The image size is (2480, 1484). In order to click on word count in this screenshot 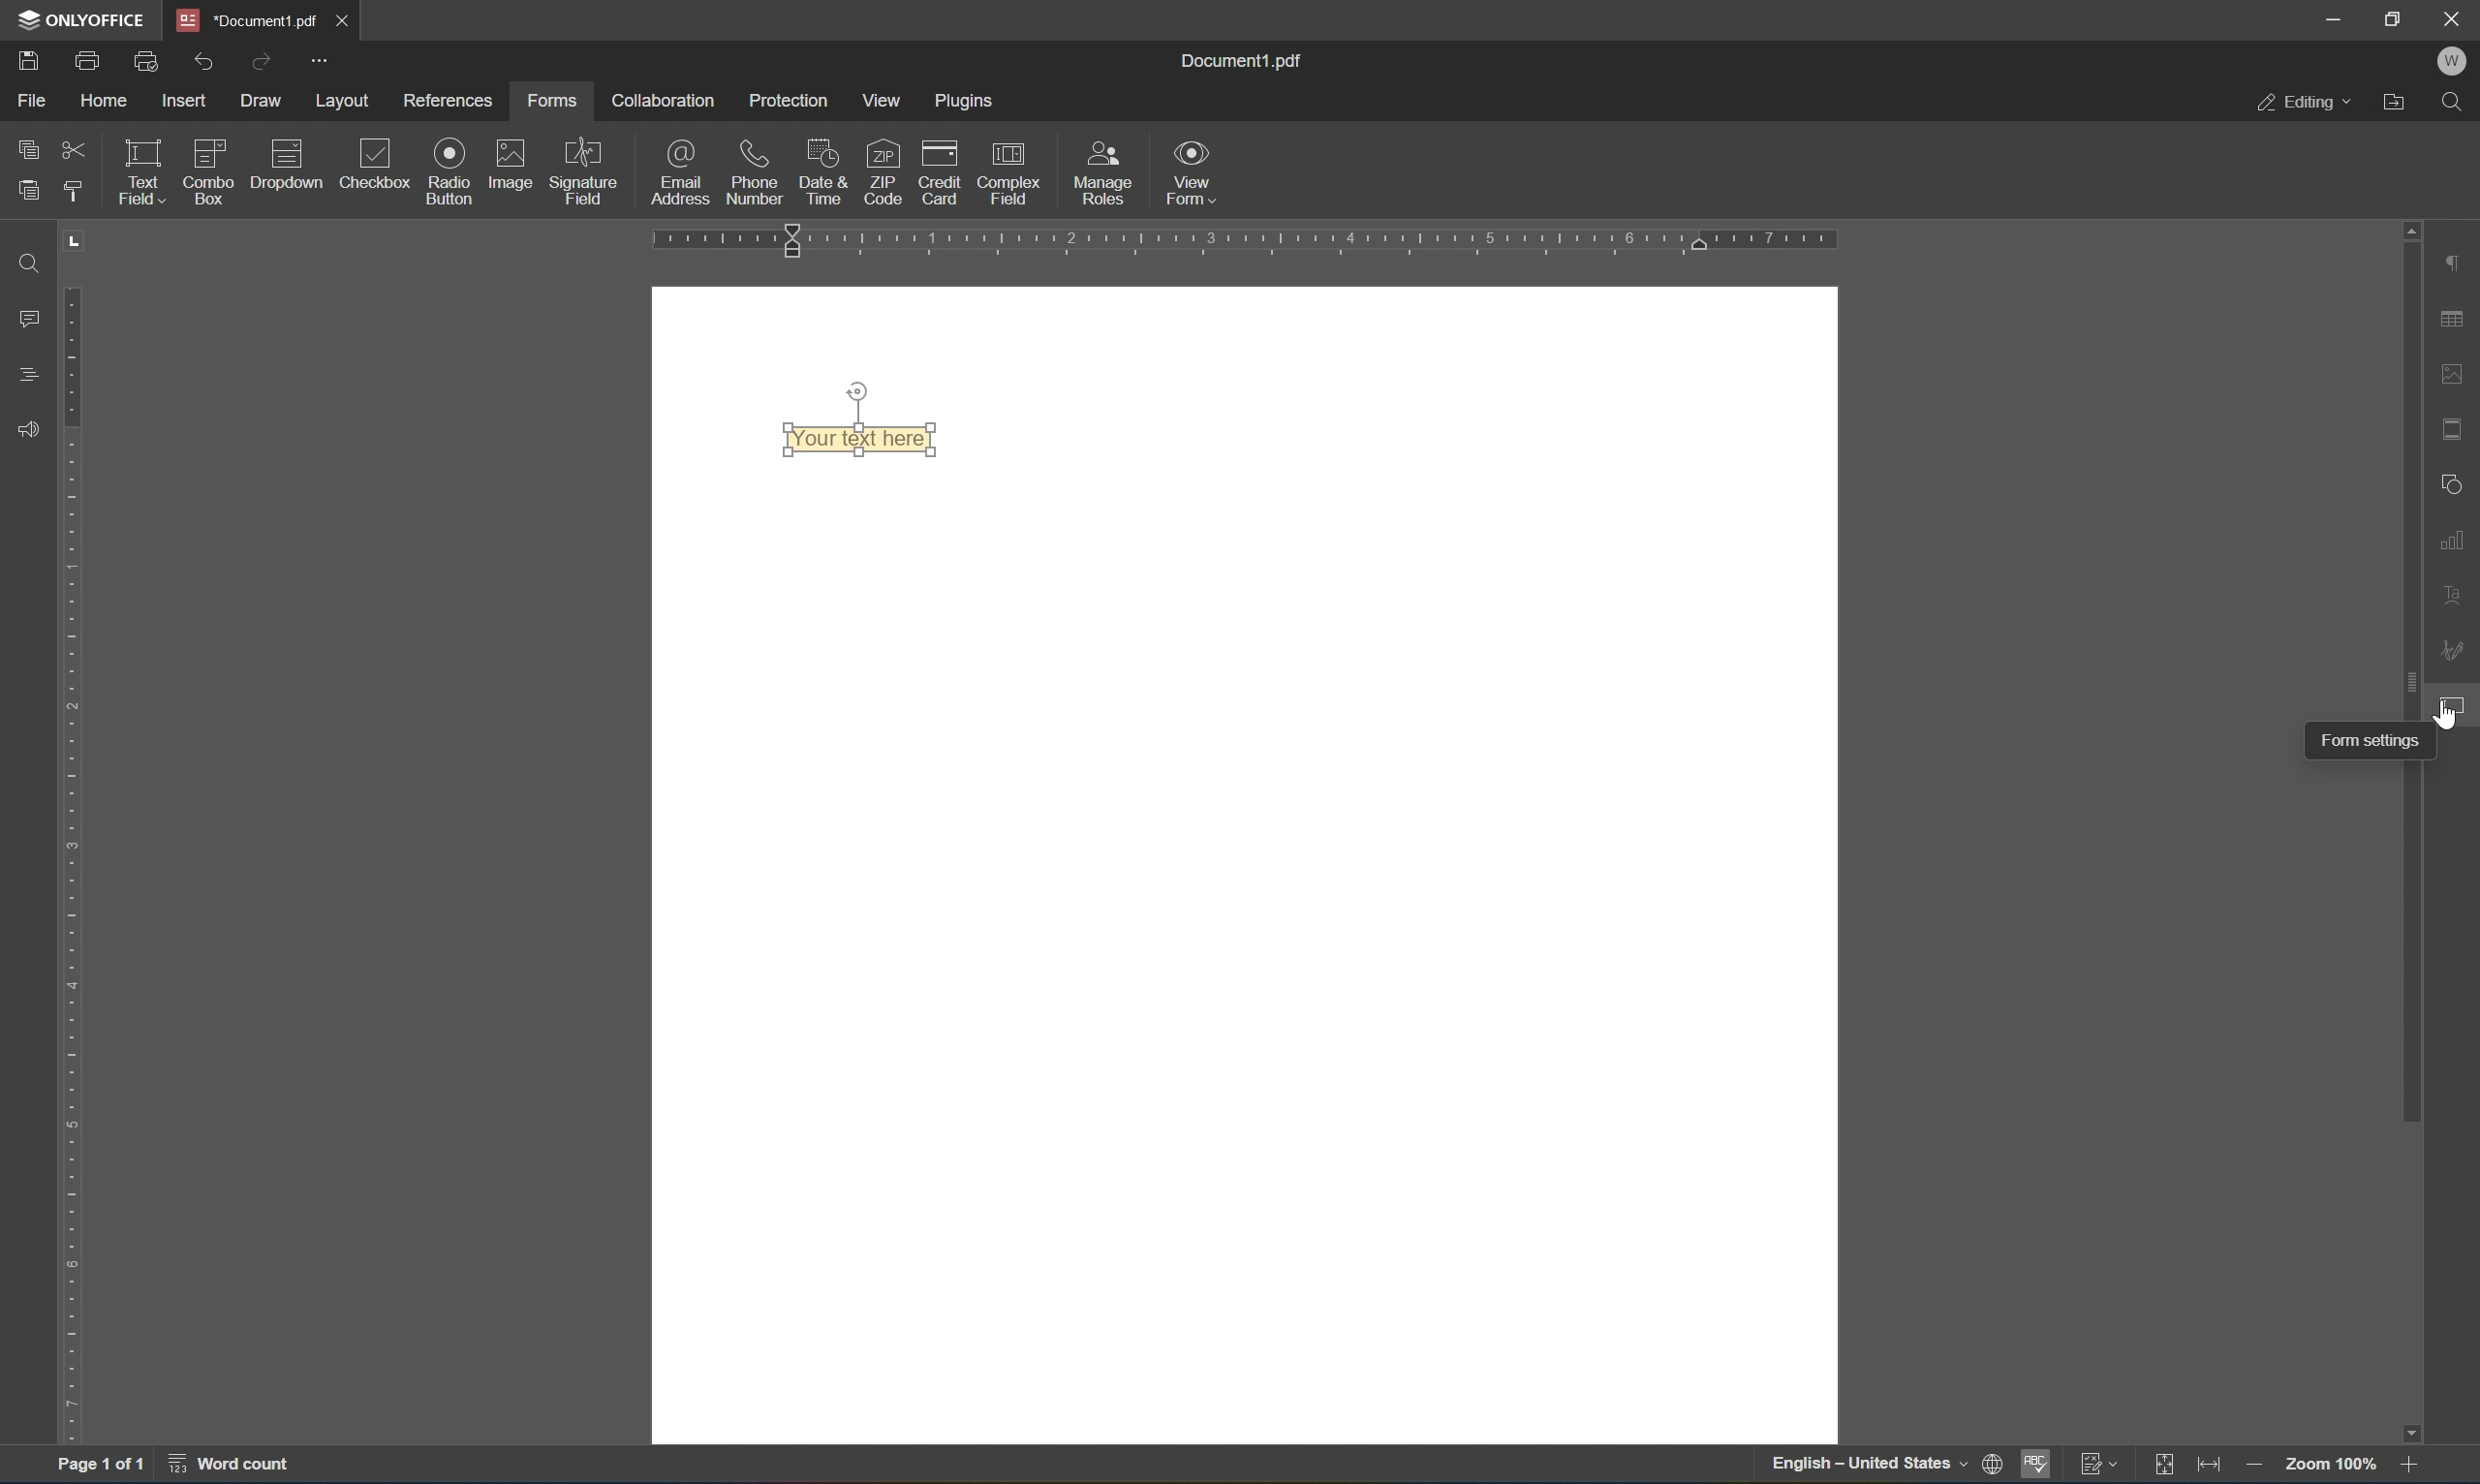, I will do `click(236, 1467)`.